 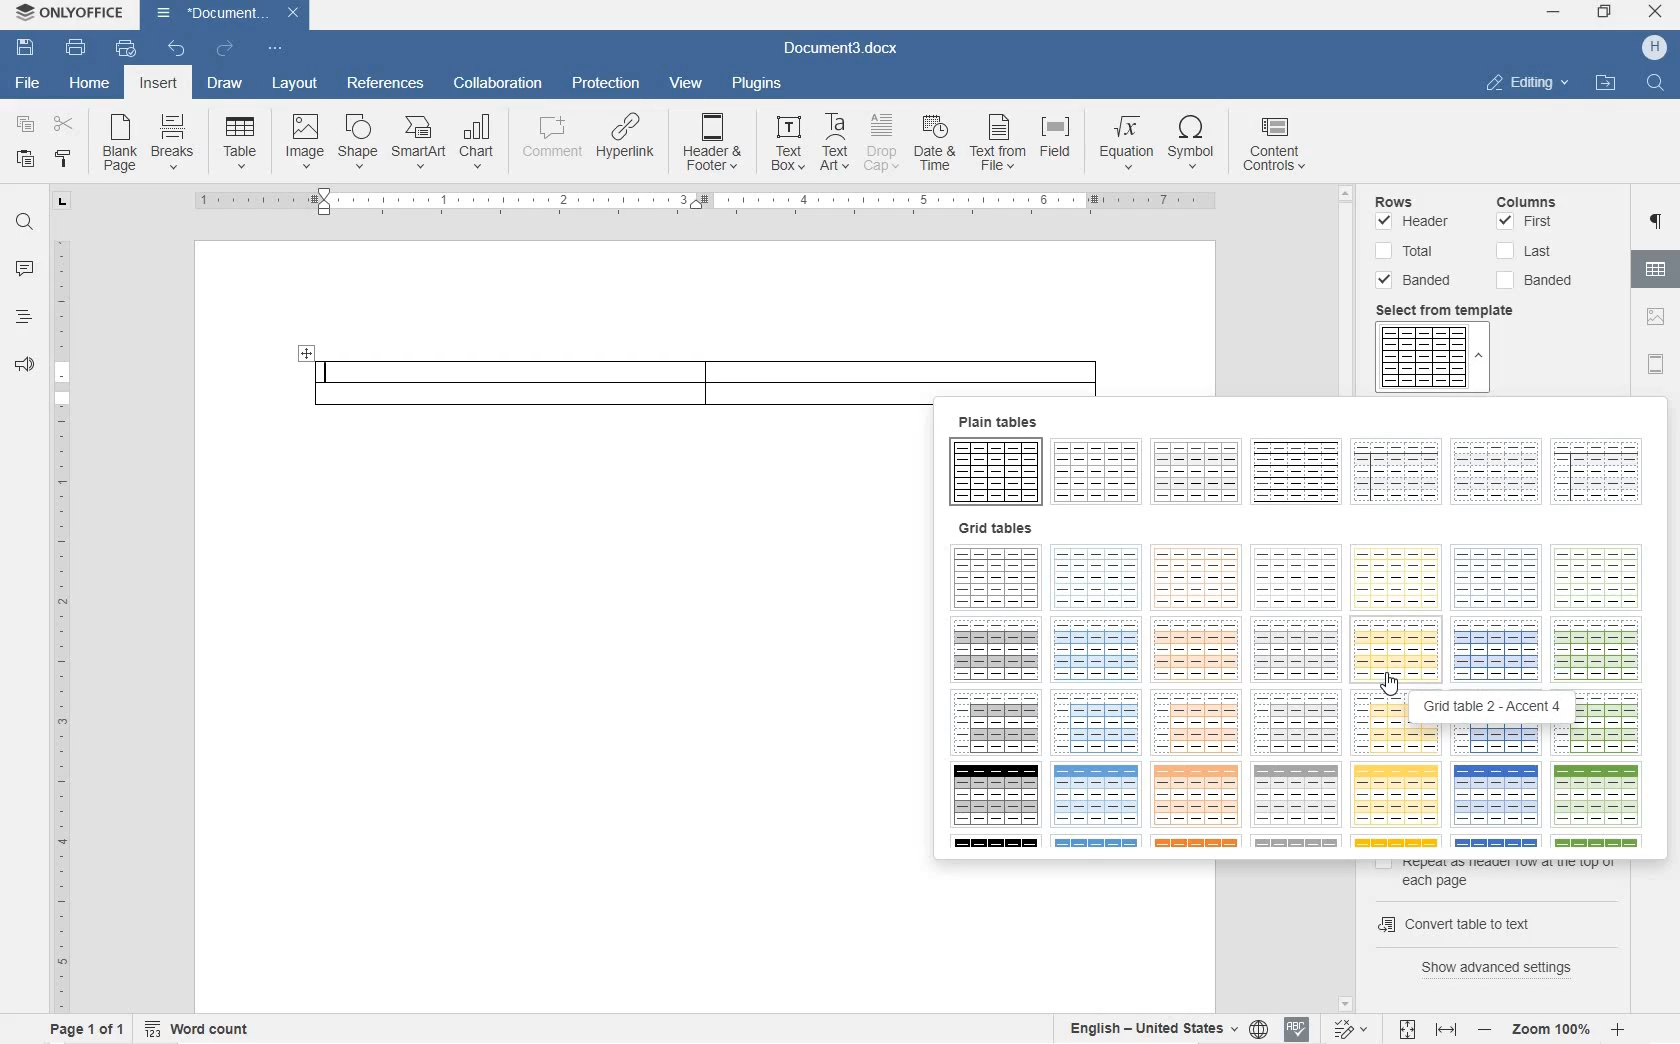 What do you see at coordinates (501, 84) in the screenshot?
I see `COLLABORATION` at bounding box center [501, 84].